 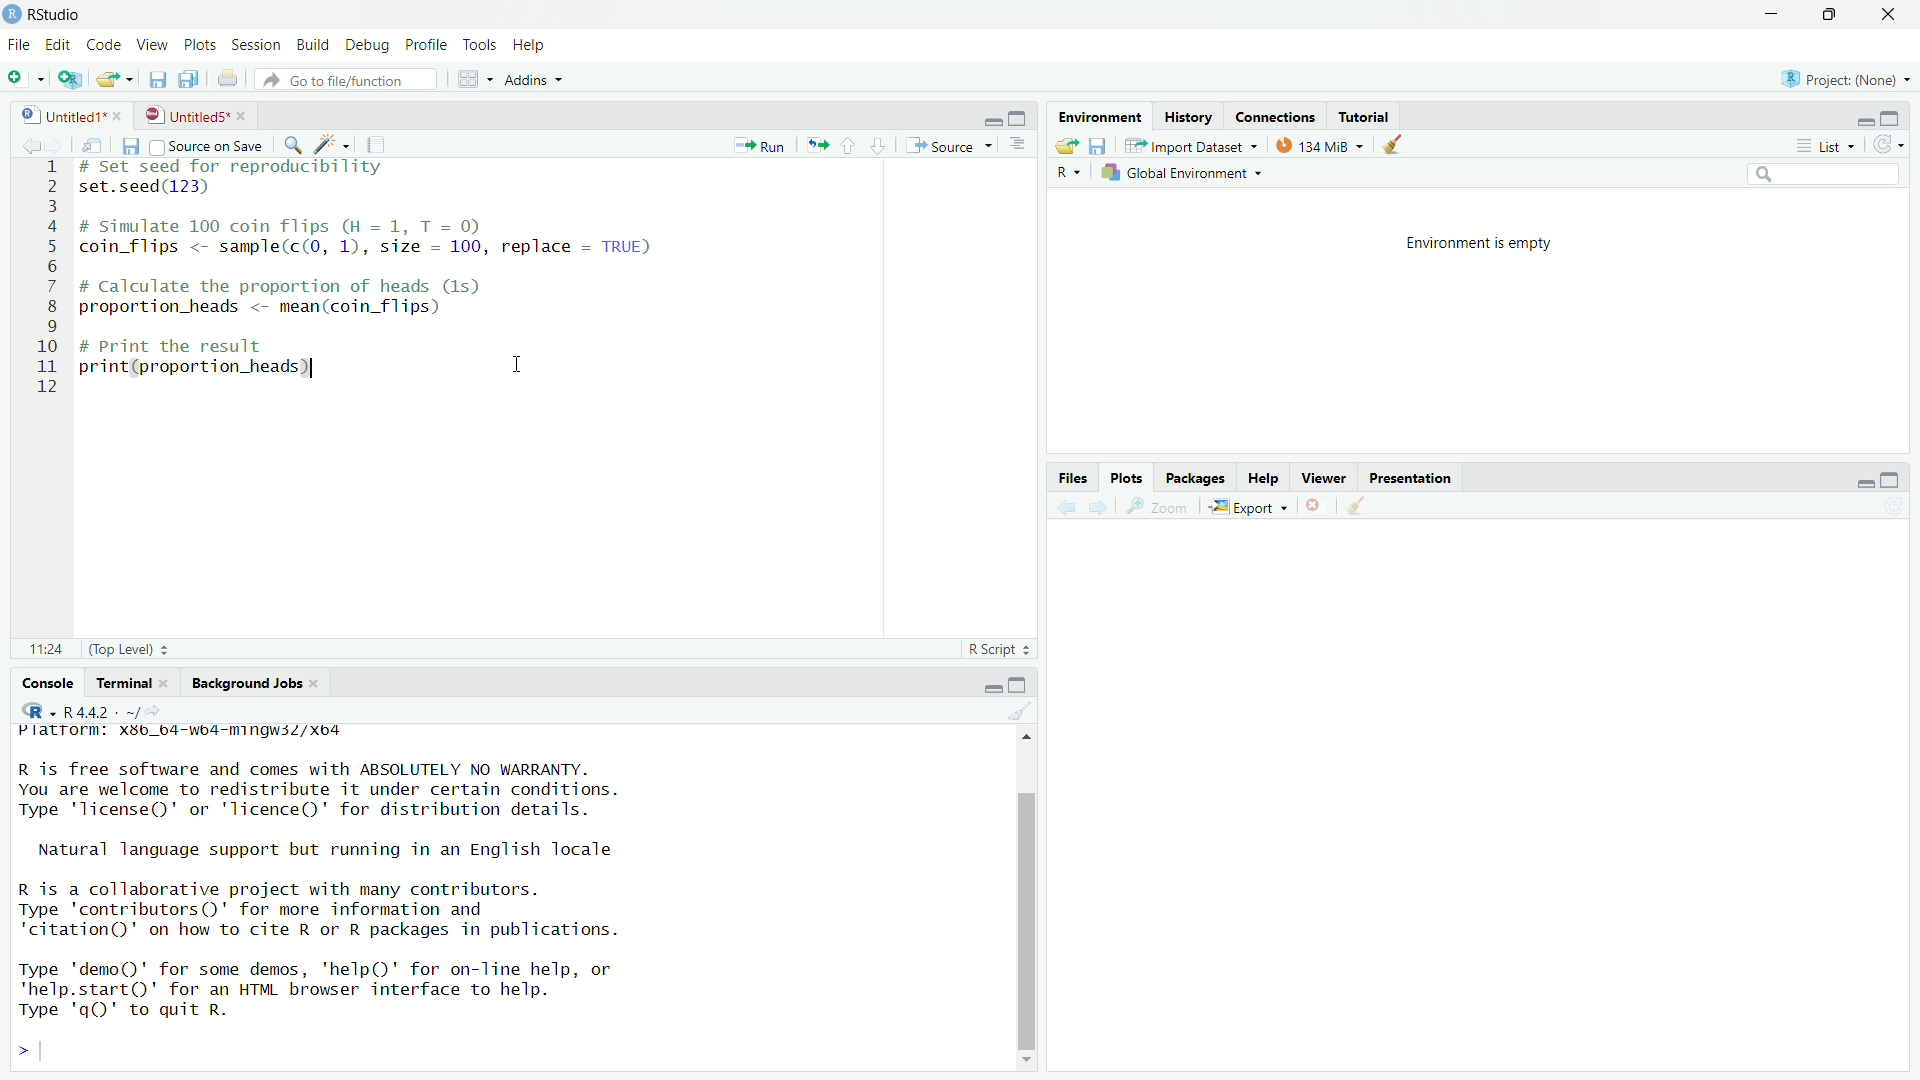 I want to click on code tools, so click(x=334, y=145).